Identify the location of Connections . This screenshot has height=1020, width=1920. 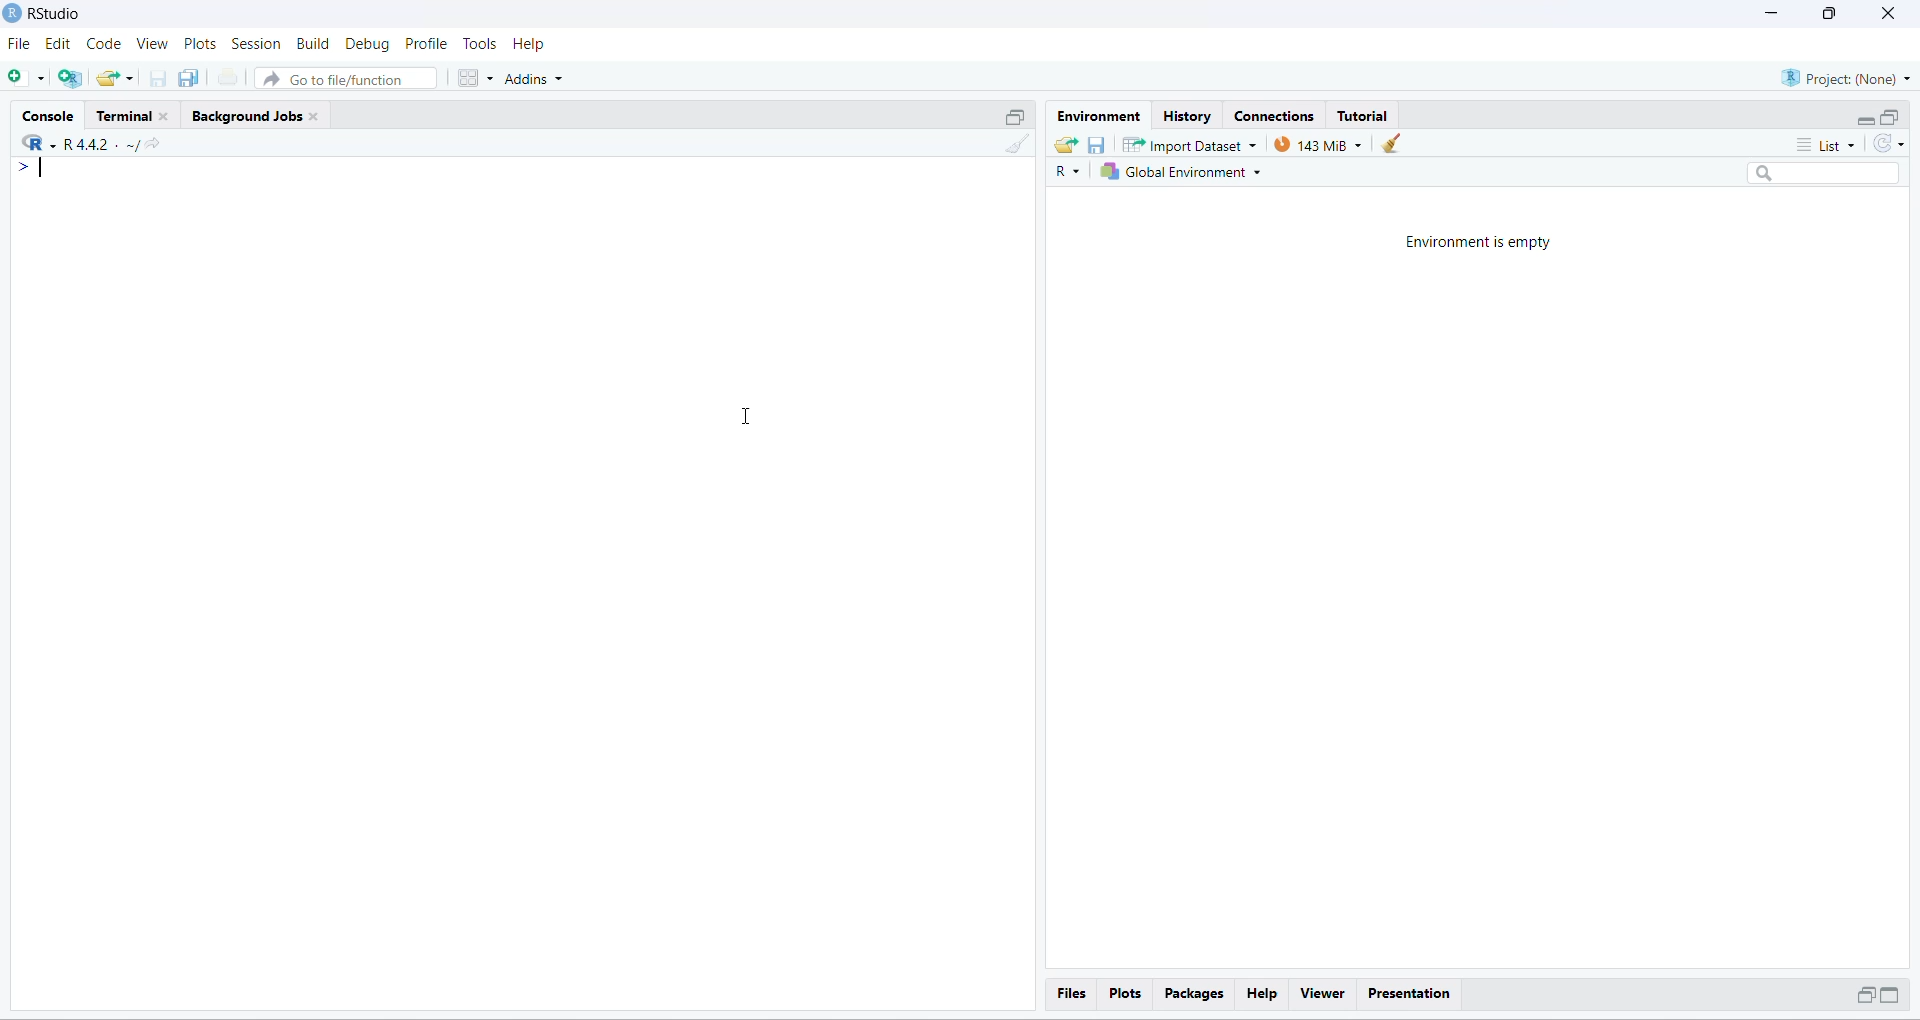
(1280, 117).